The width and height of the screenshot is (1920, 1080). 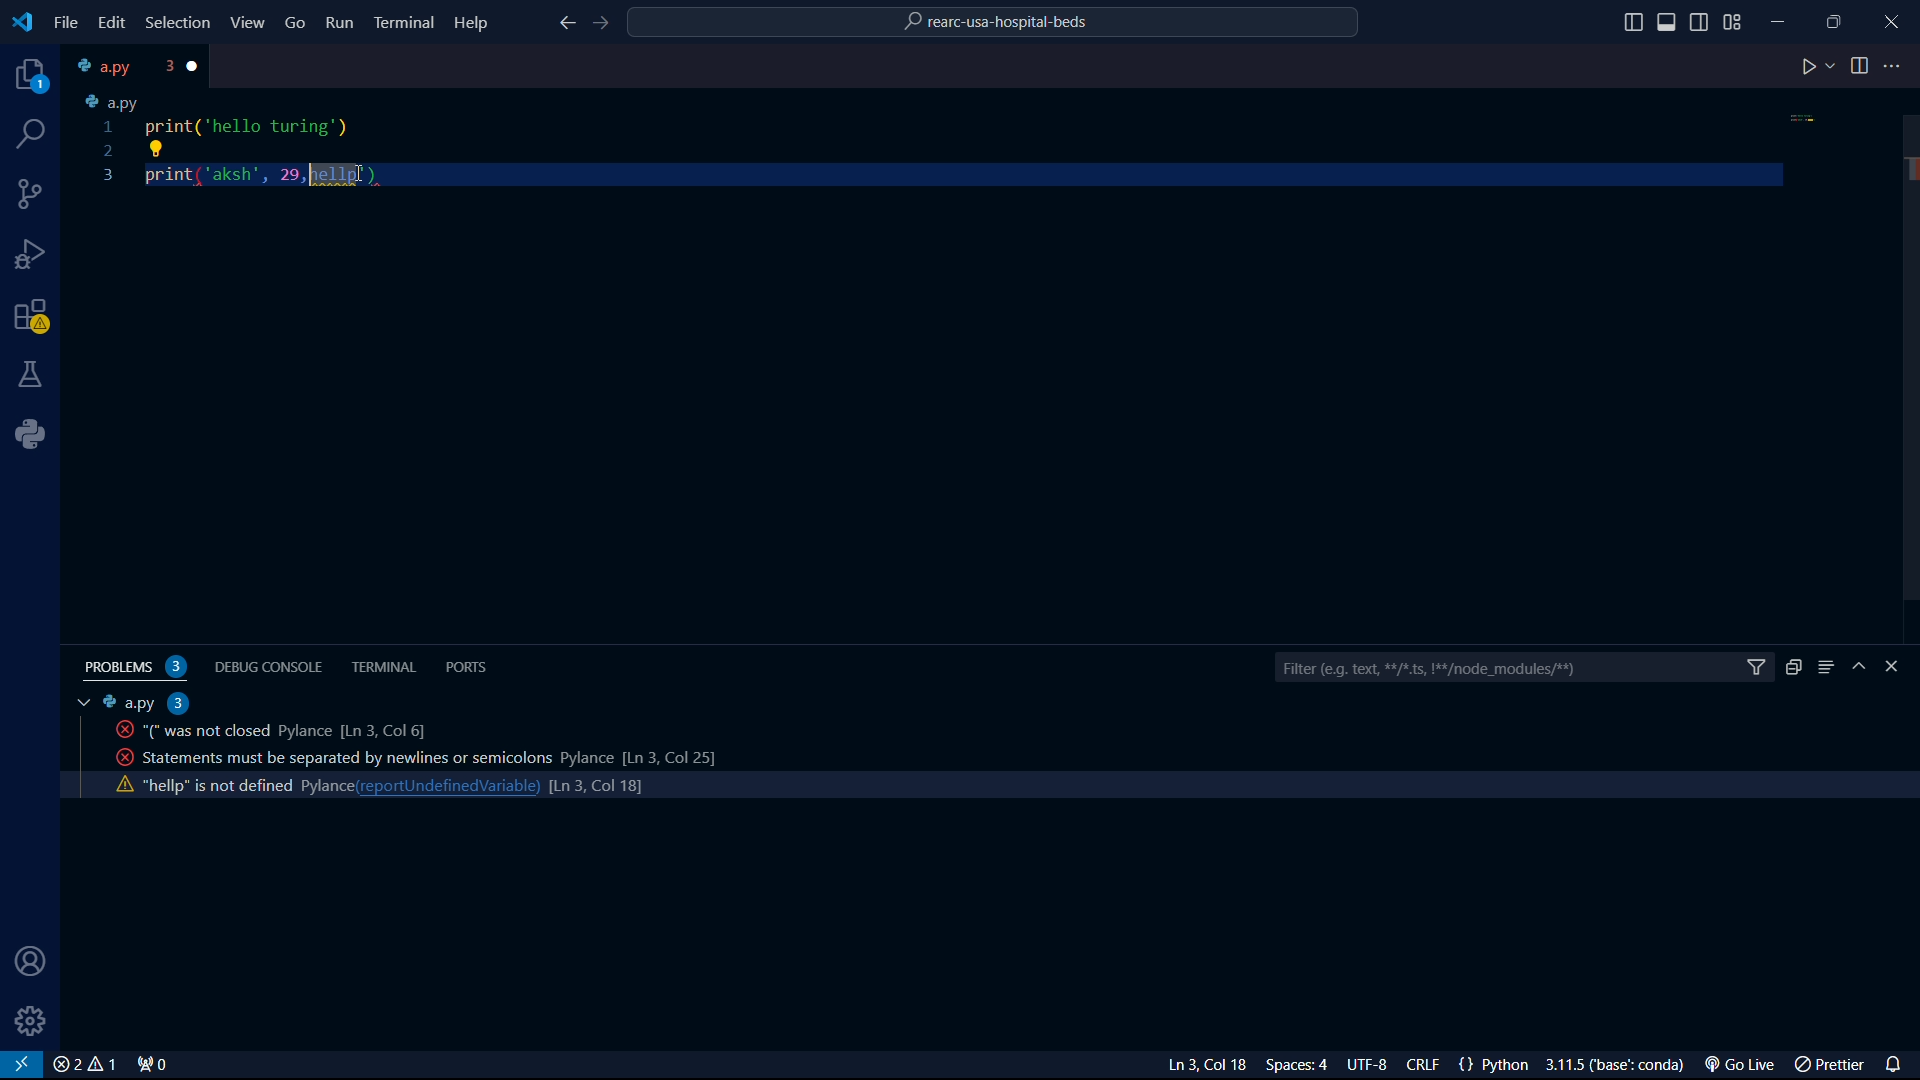 What do you see at coordinates (605, 24) in the screenshot?
I see `foward` at bounding box center [605, 24].